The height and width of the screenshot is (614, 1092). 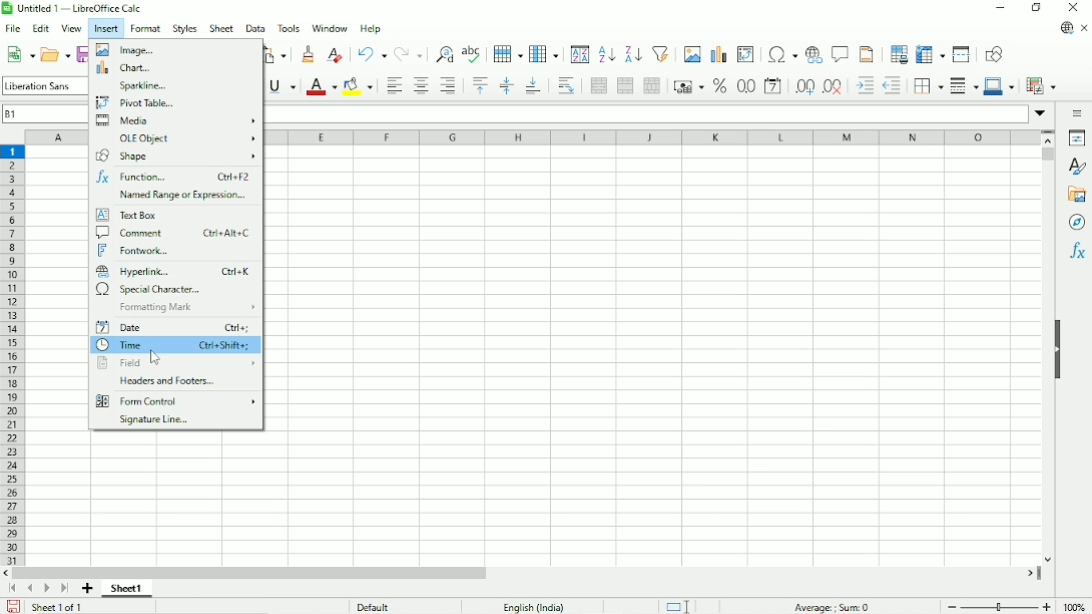 What do you see at coordinates (625, 85) in the screenshot?
I see `Merge cells` at bounding box center [625, 85].